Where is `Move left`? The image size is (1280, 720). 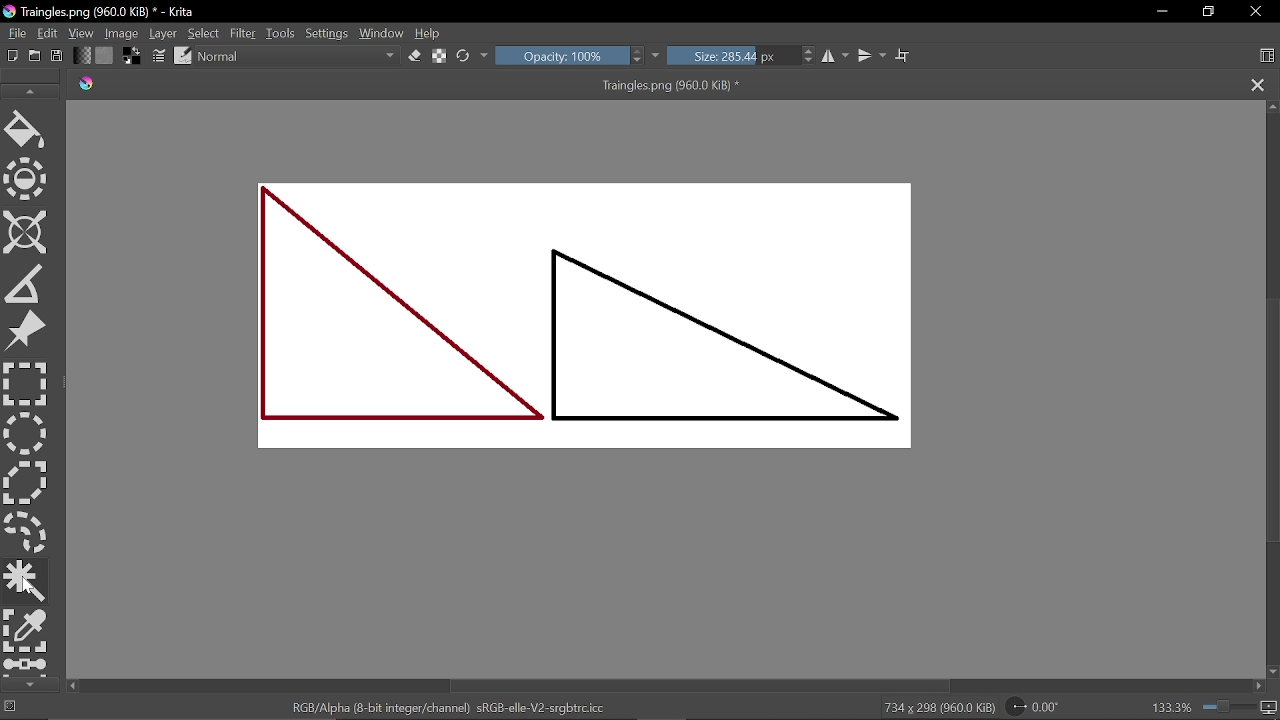 Move left is located at coordinates (72, 686).